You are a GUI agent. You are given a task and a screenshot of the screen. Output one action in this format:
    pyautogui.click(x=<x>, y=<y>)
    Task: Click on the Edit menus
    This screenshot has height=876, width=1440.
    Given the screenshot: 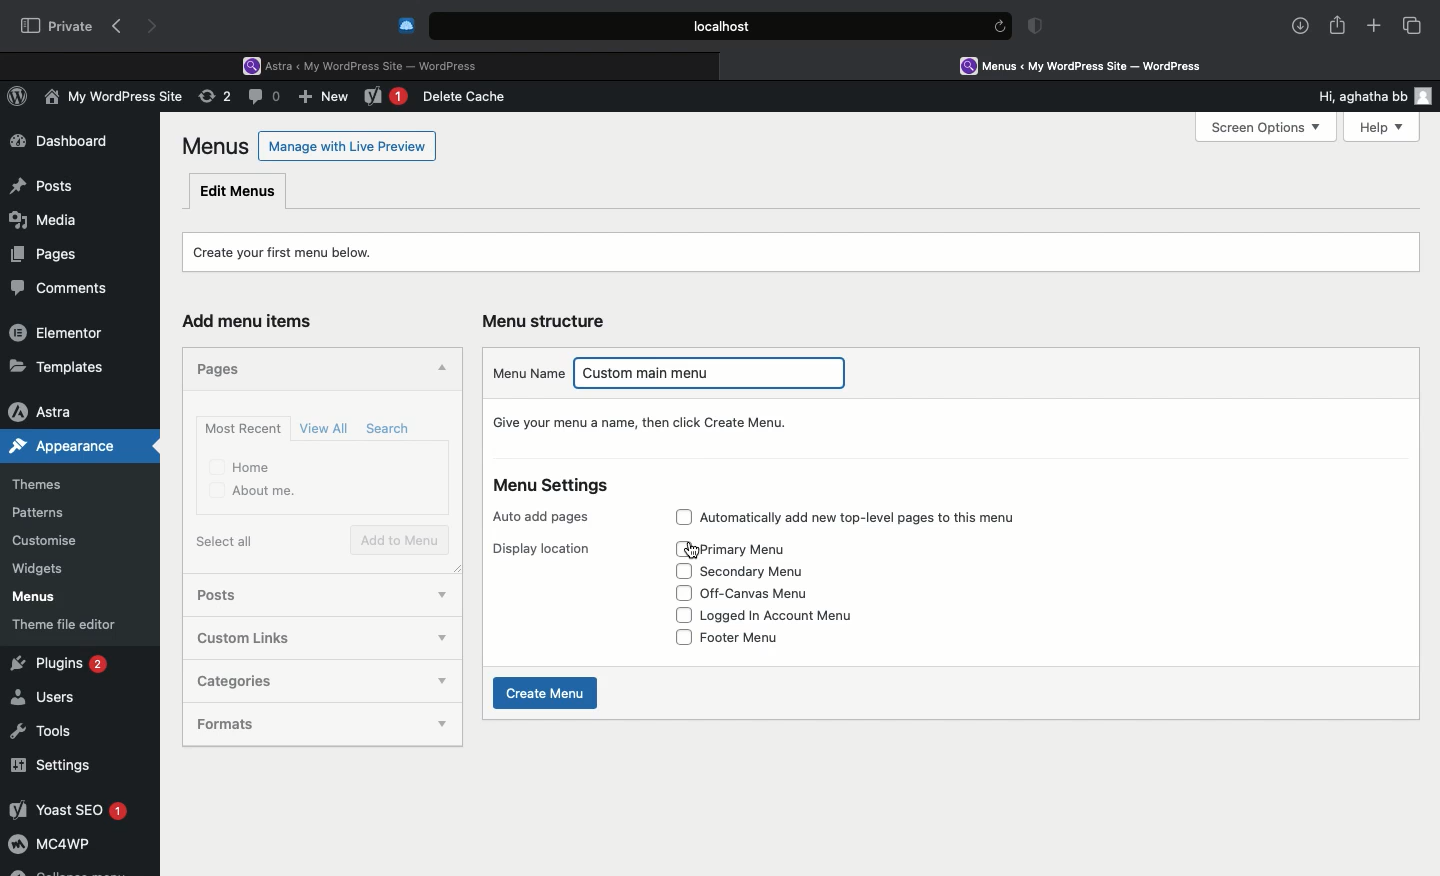 What is the action you would take?
    pyautogui.click(x=239, y=190)
    